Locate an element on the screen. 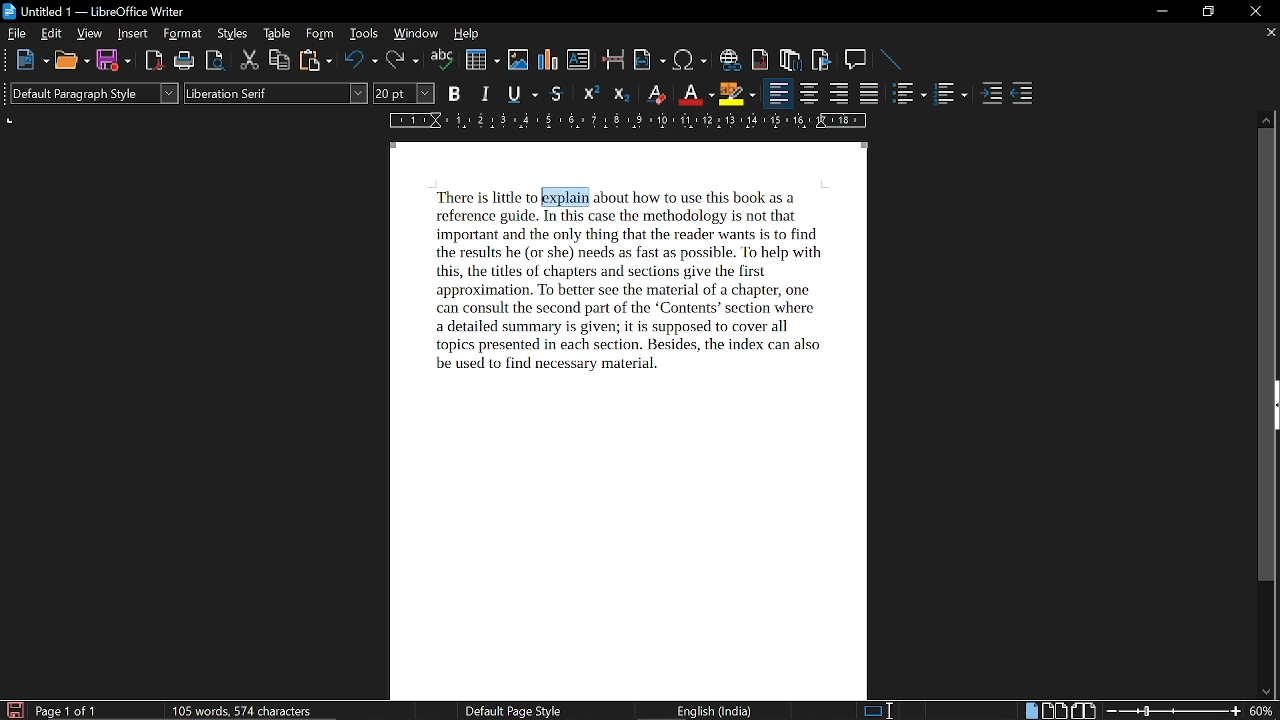 The width and height of the screenshot is (1280, 720). save is located at coordinates (14, 710).